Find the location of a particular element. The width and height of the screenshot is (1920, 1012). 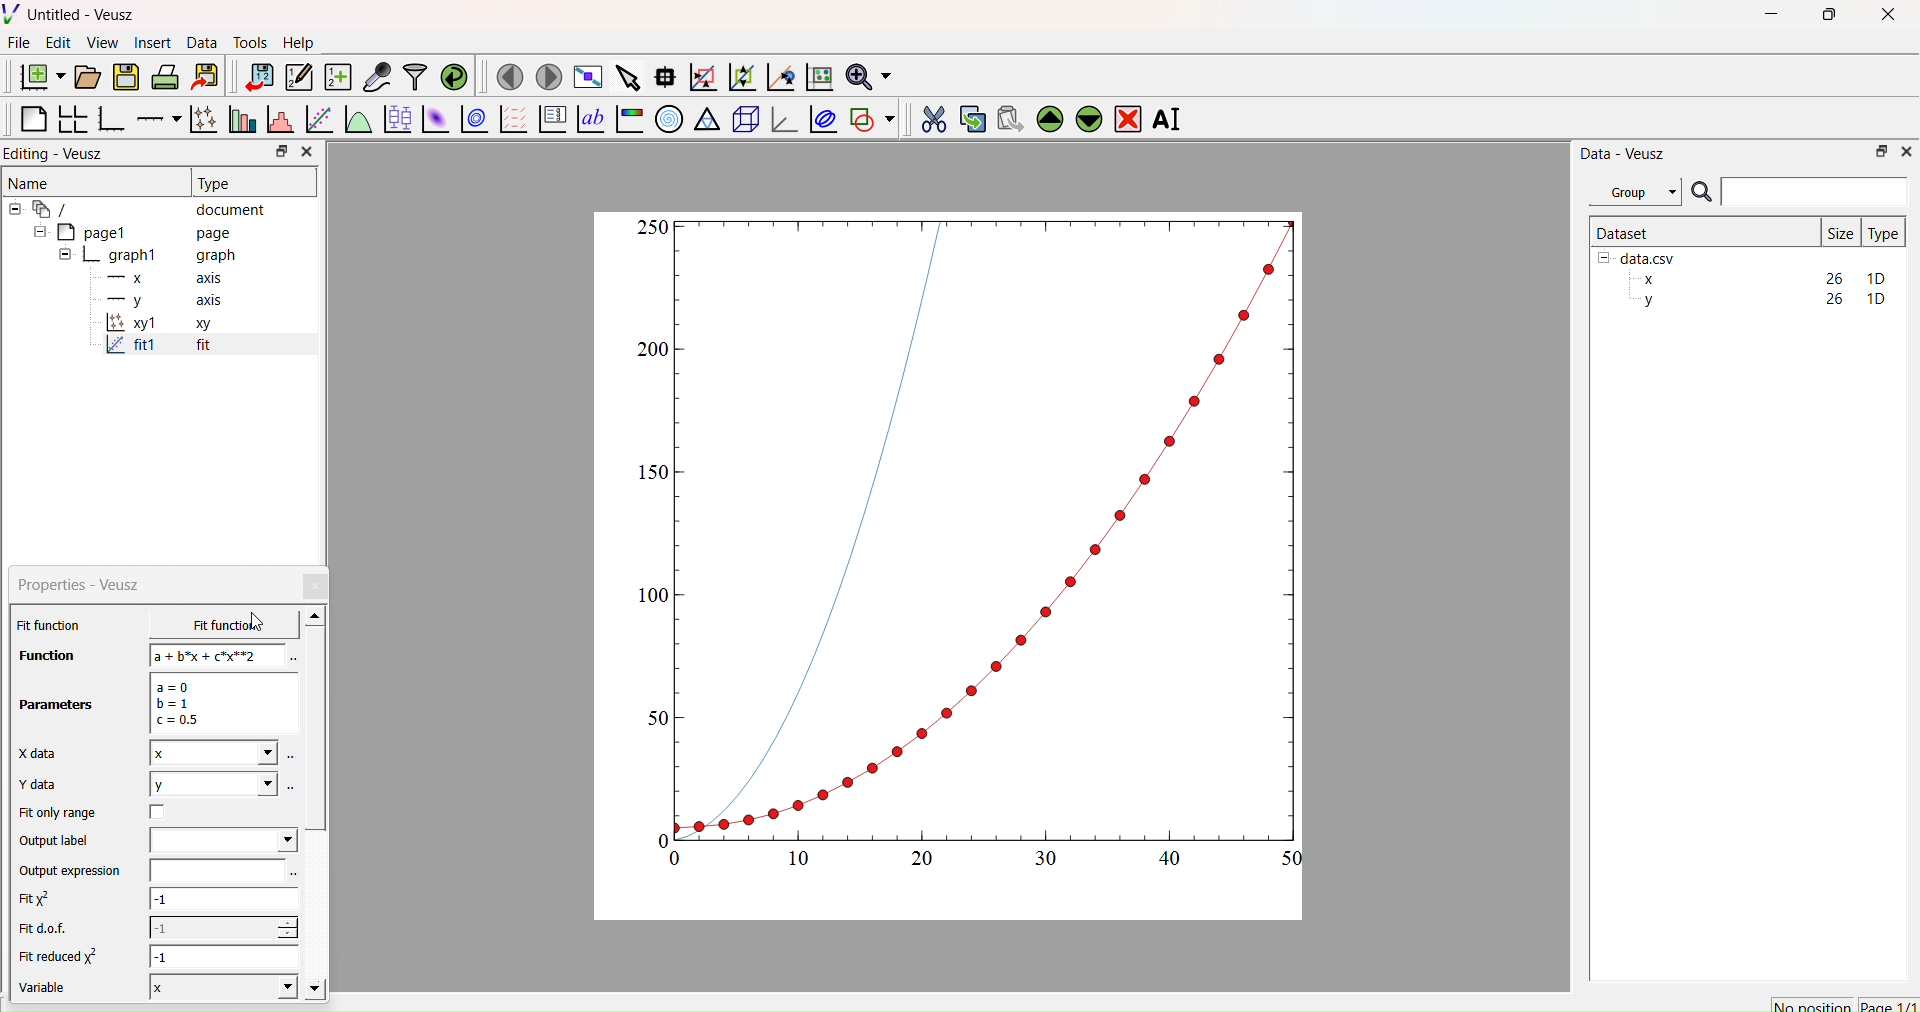

Capture remote data is located at coordinates (377, 77).